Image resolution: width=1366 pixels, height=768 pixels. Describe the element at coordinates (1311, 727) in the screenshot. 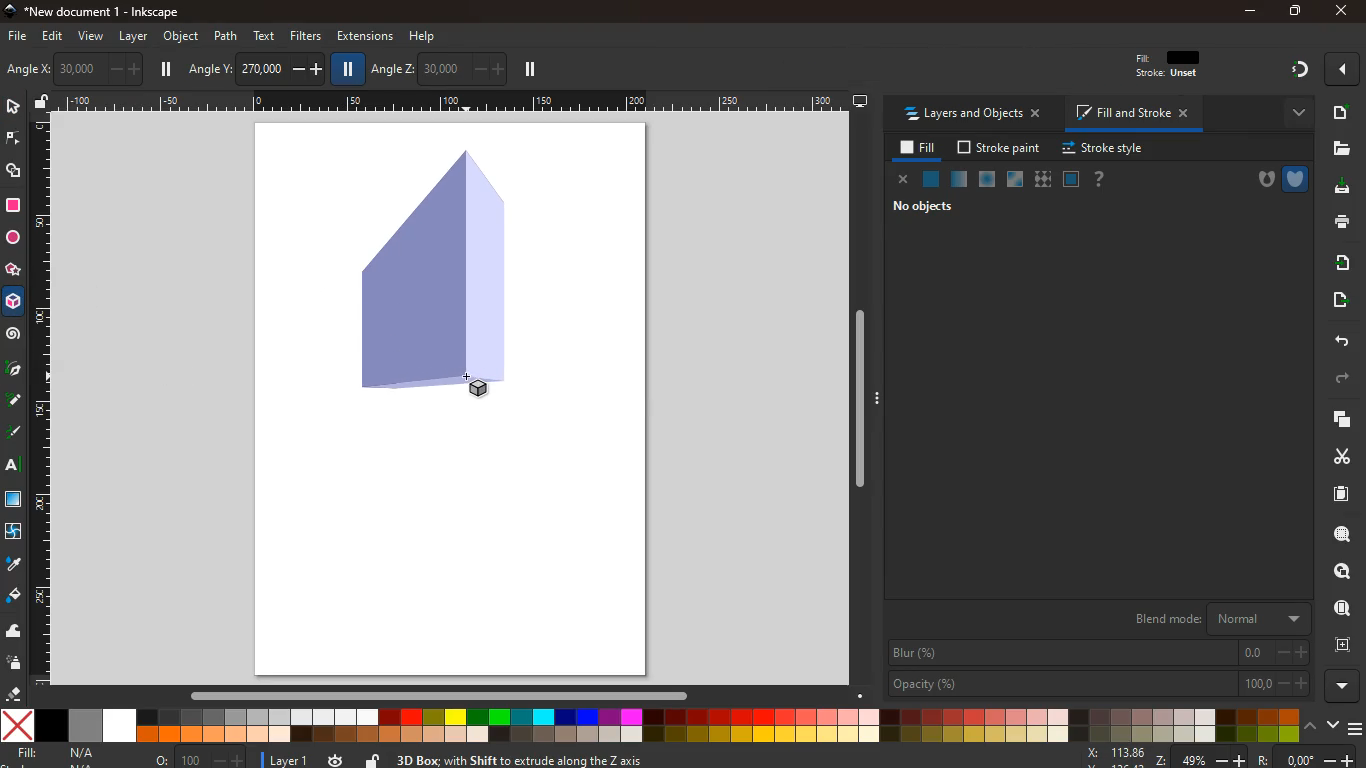

I see `up` at that location.